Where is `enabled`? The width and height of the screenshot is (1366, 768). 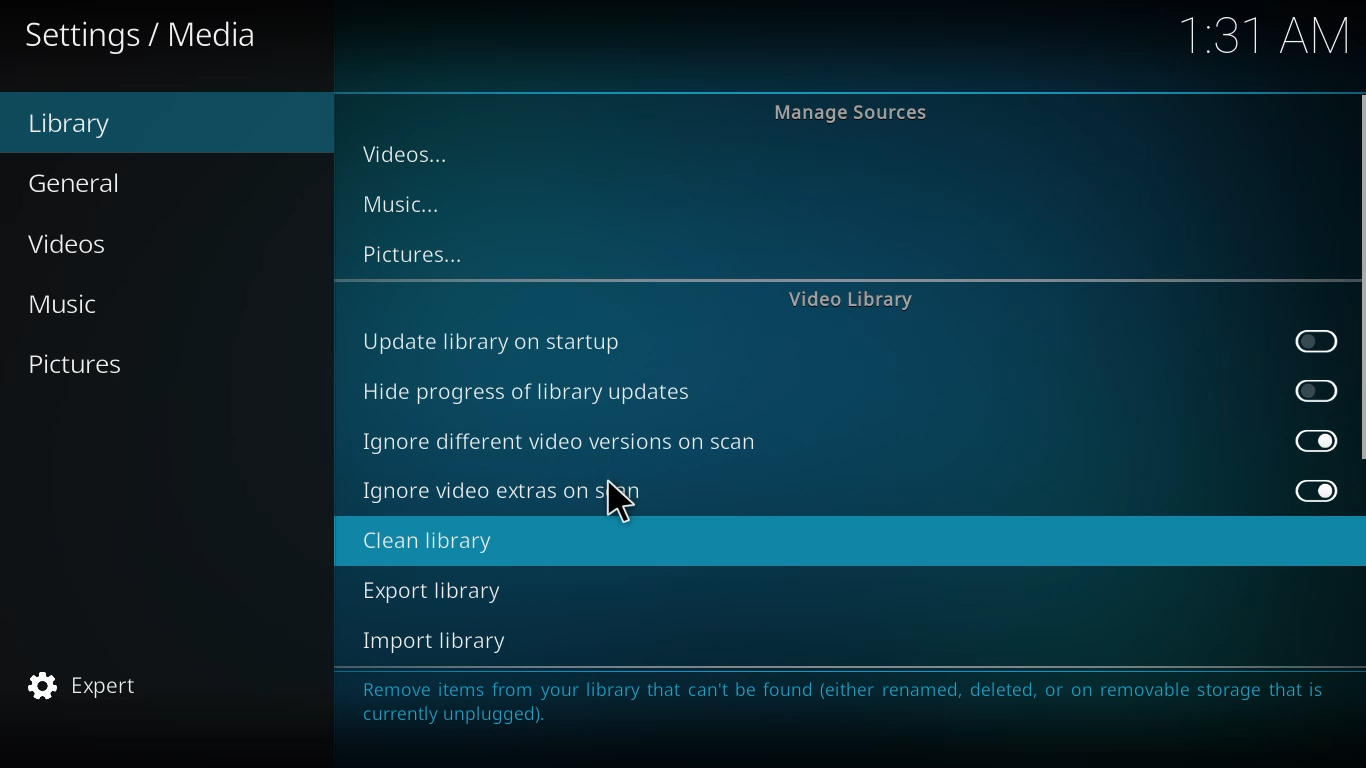 enabled is located at coordinates (1316, 441).